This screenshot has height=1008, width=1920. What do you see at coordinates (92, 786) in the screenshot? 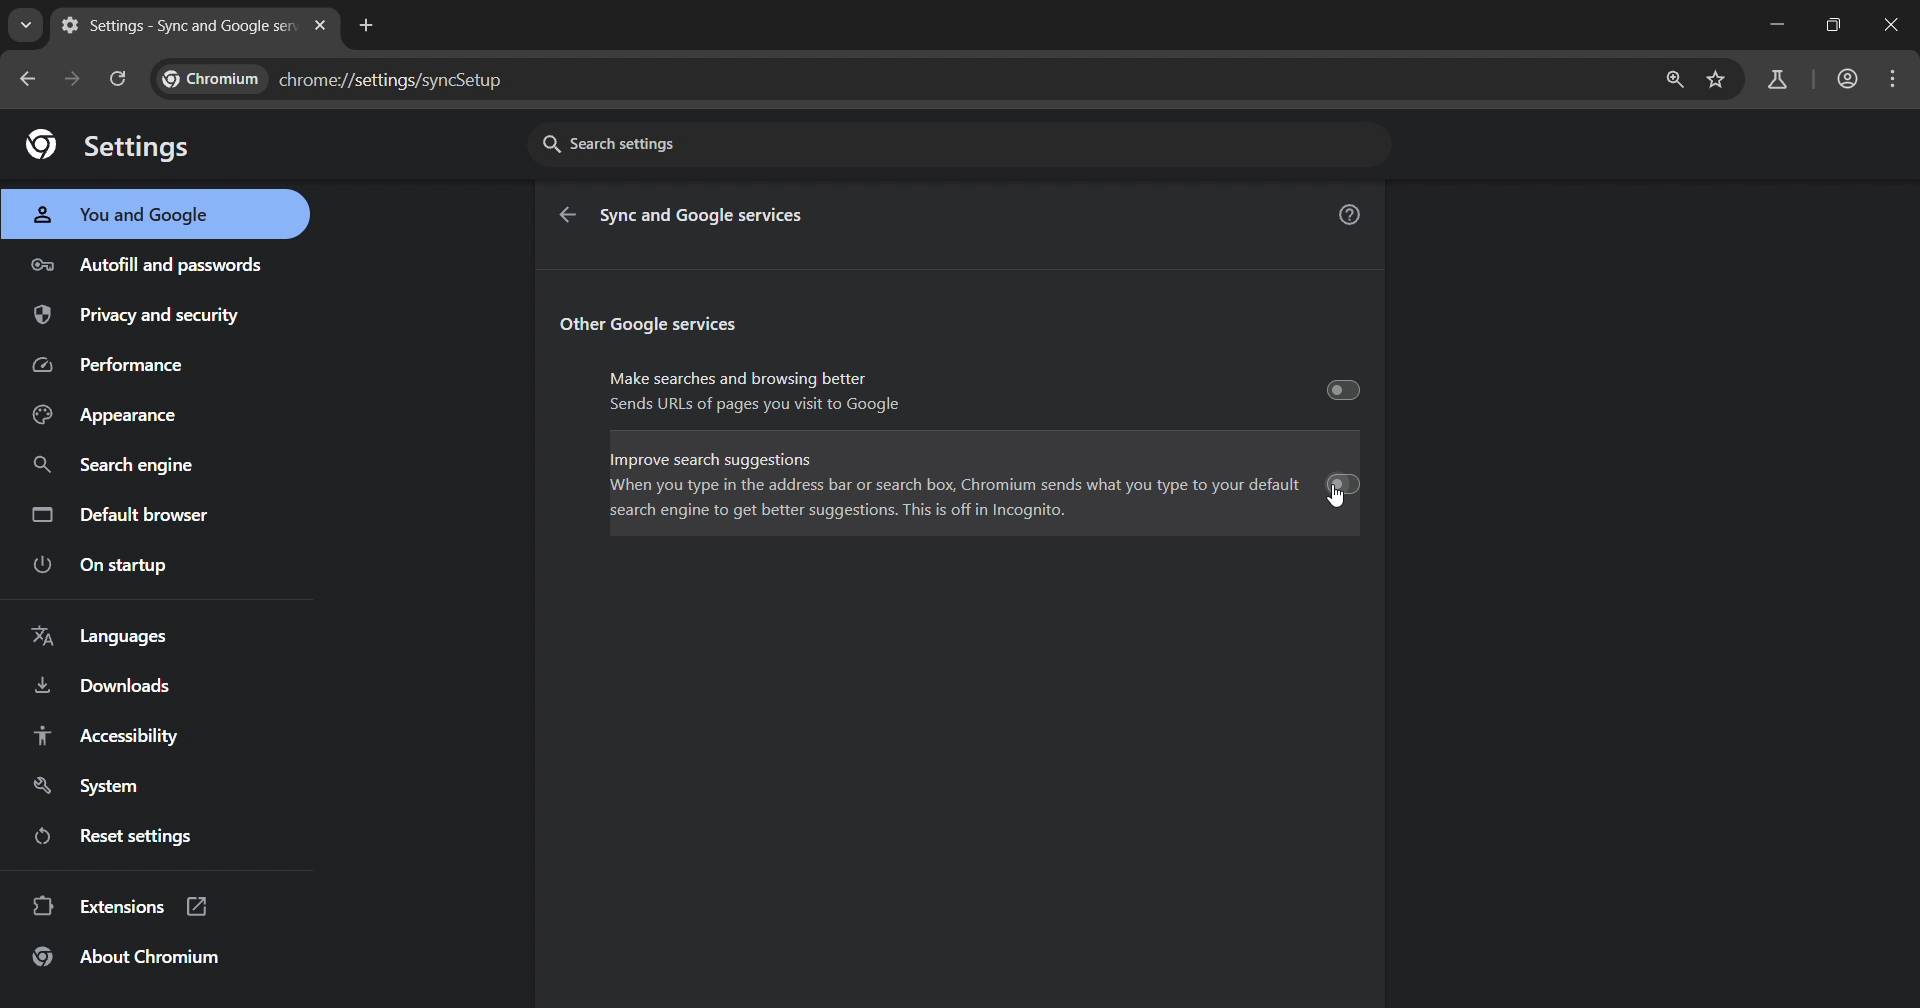
I see `system` at bounding box center [92, 786].